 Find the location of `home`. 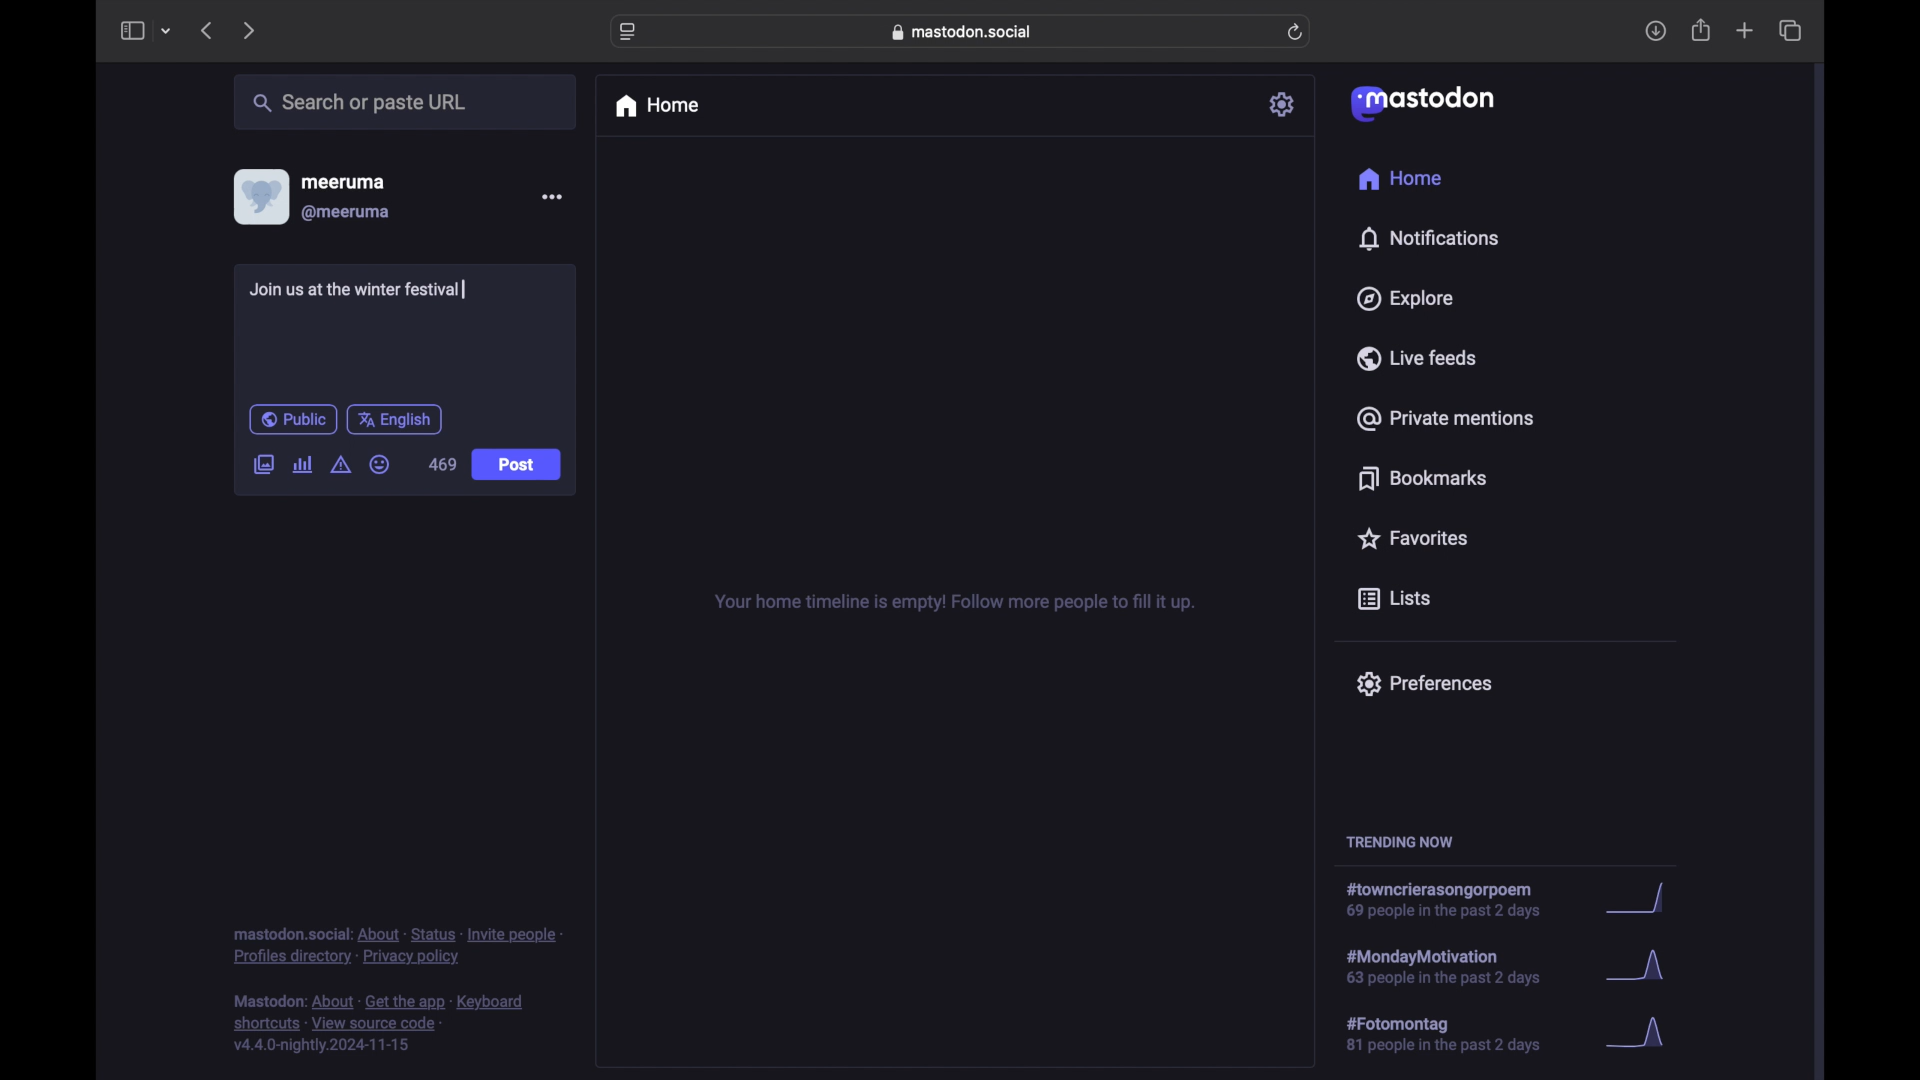

home is located at coordinates (656, 106).